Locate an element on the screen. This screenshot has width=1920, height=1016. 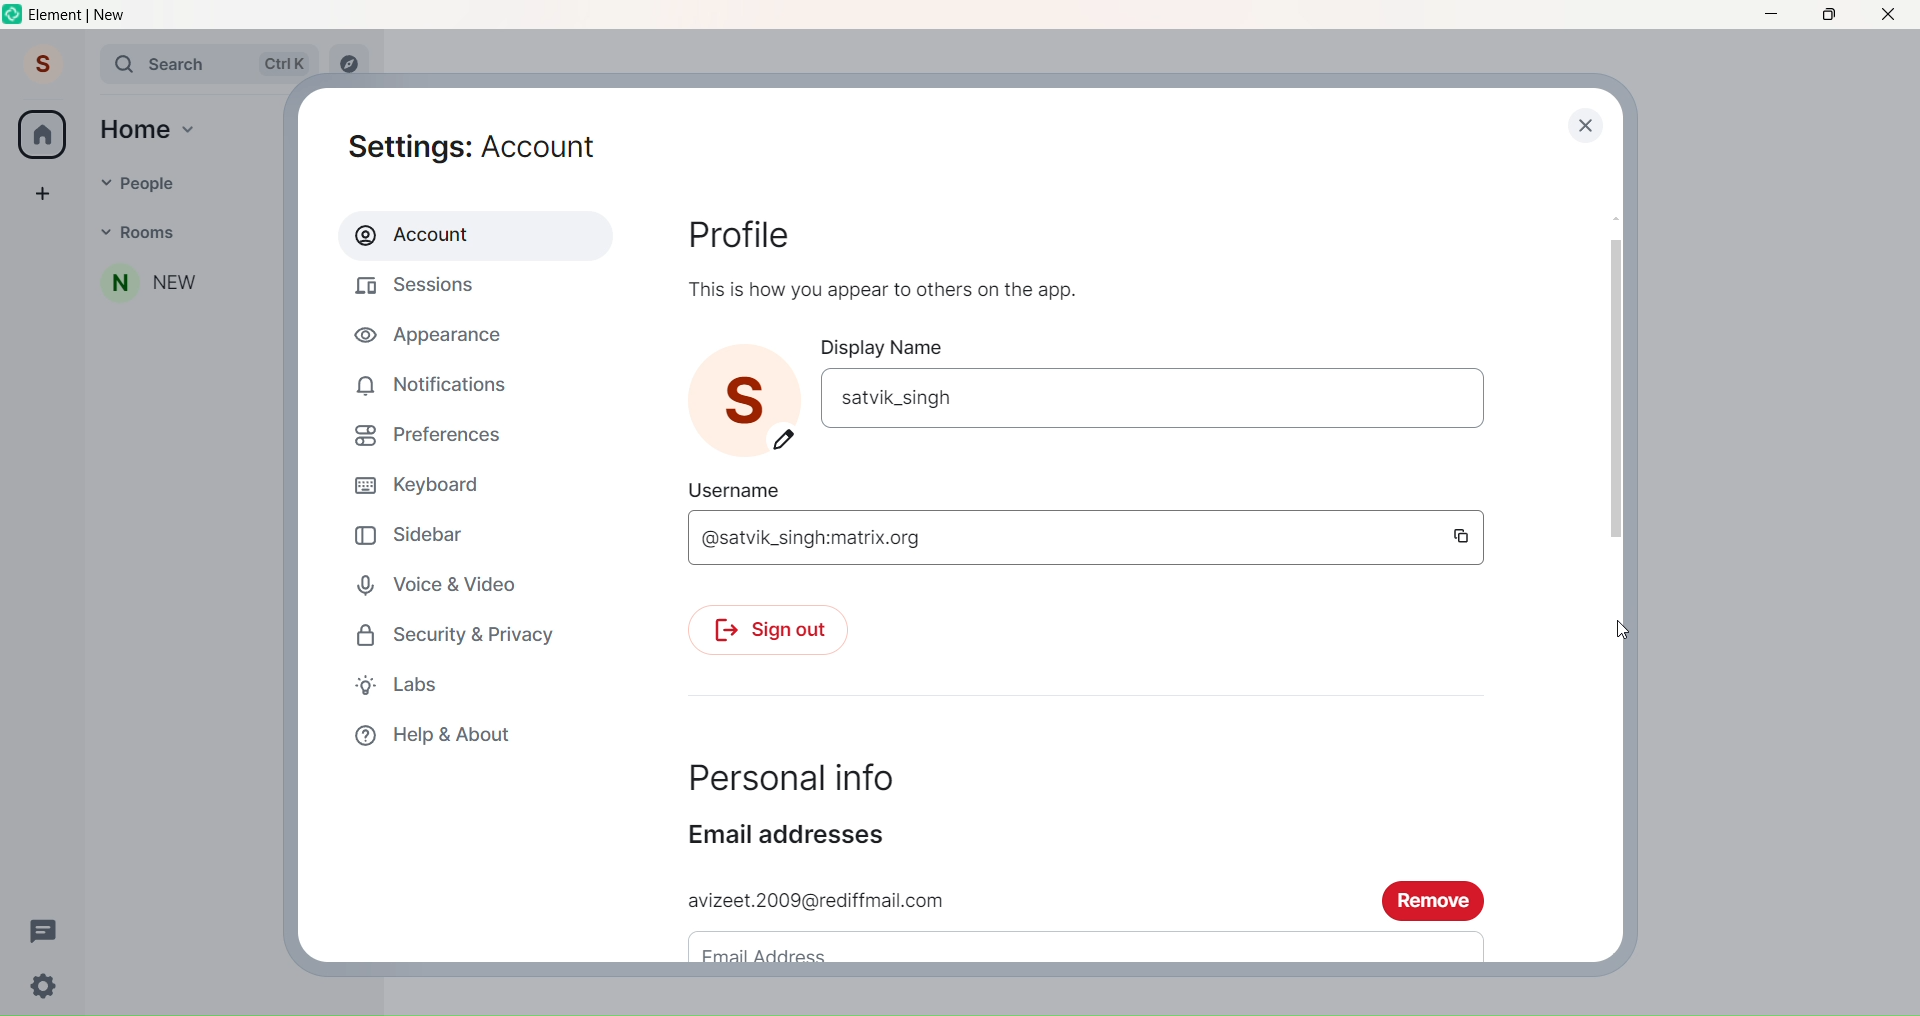
Scroll Bar is located at coordinates (1613, 388).